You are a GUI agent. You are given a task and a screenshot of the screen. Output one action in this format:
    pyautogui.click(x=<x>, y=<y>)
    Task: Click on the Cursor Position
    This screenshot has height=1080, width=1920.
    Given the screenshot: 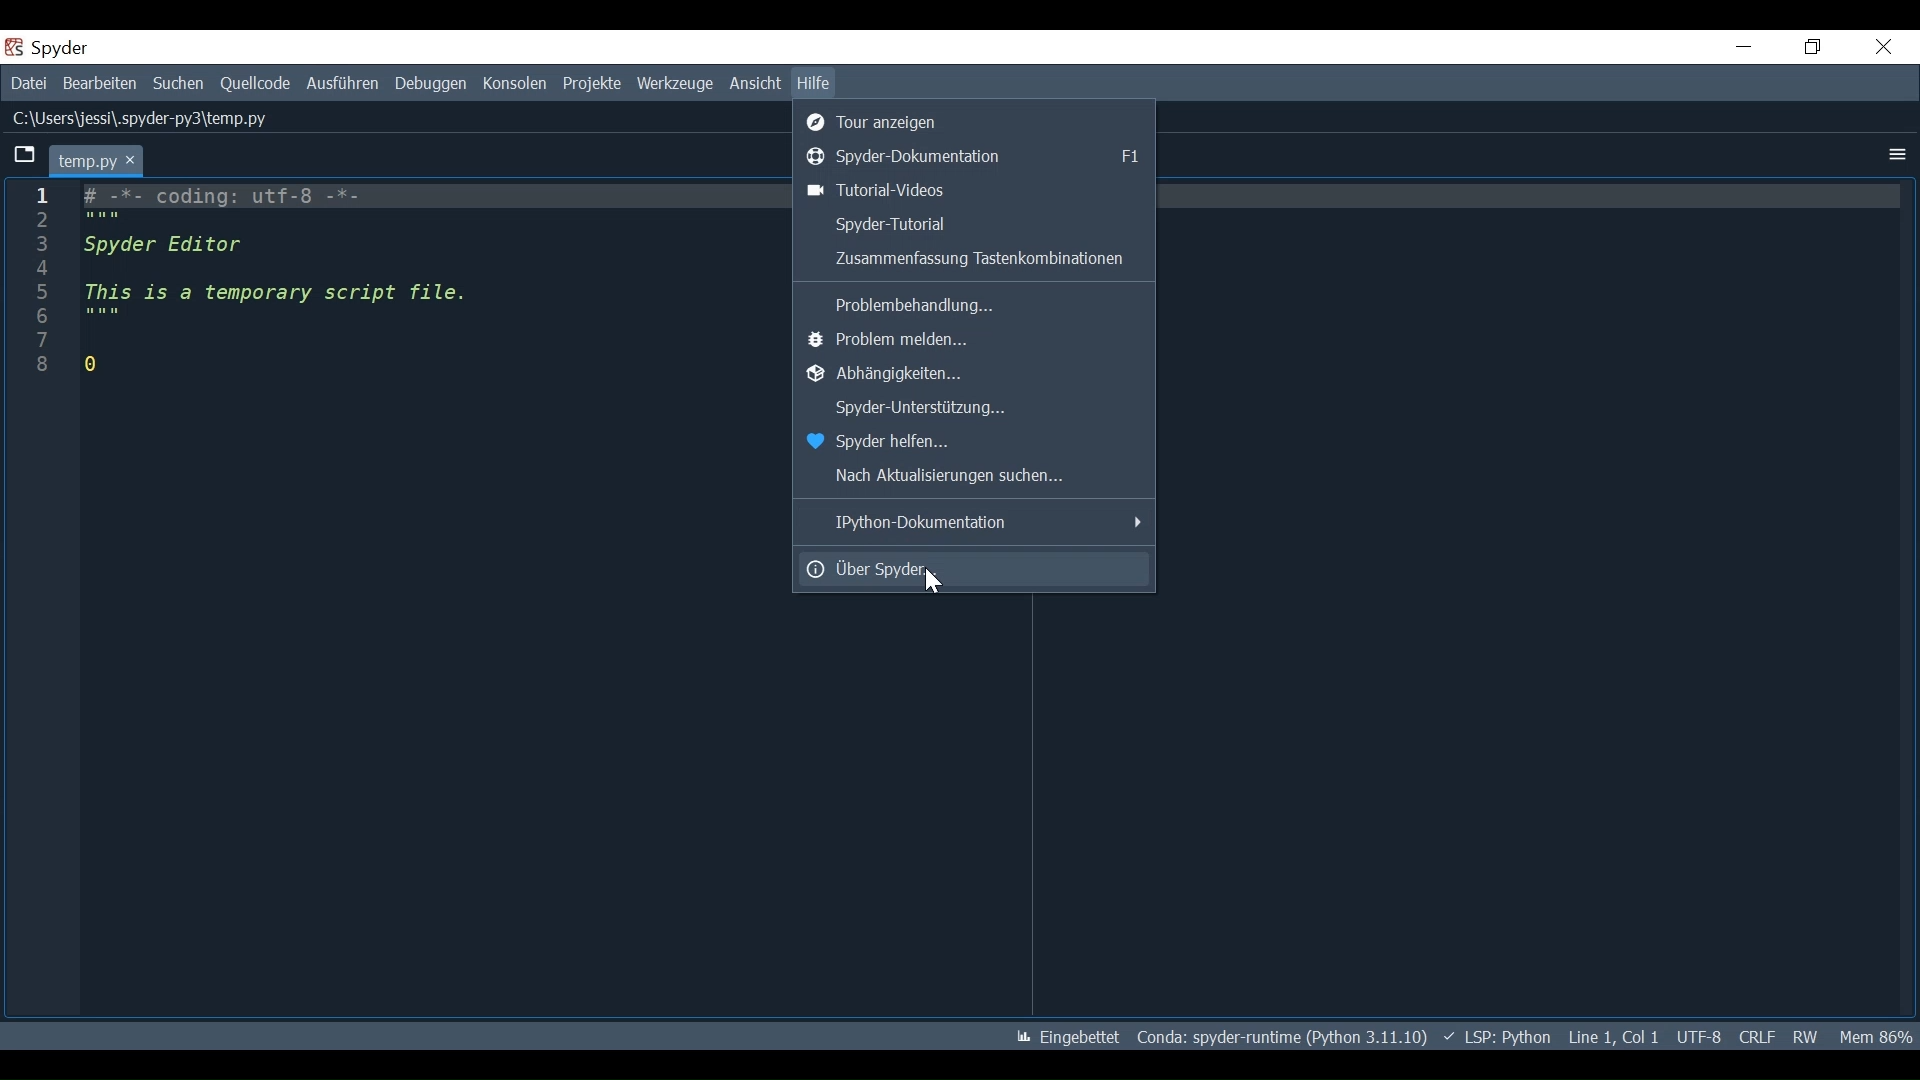 What is the action you would take?
    pyautogui.click(x=1612, y=1038)
    